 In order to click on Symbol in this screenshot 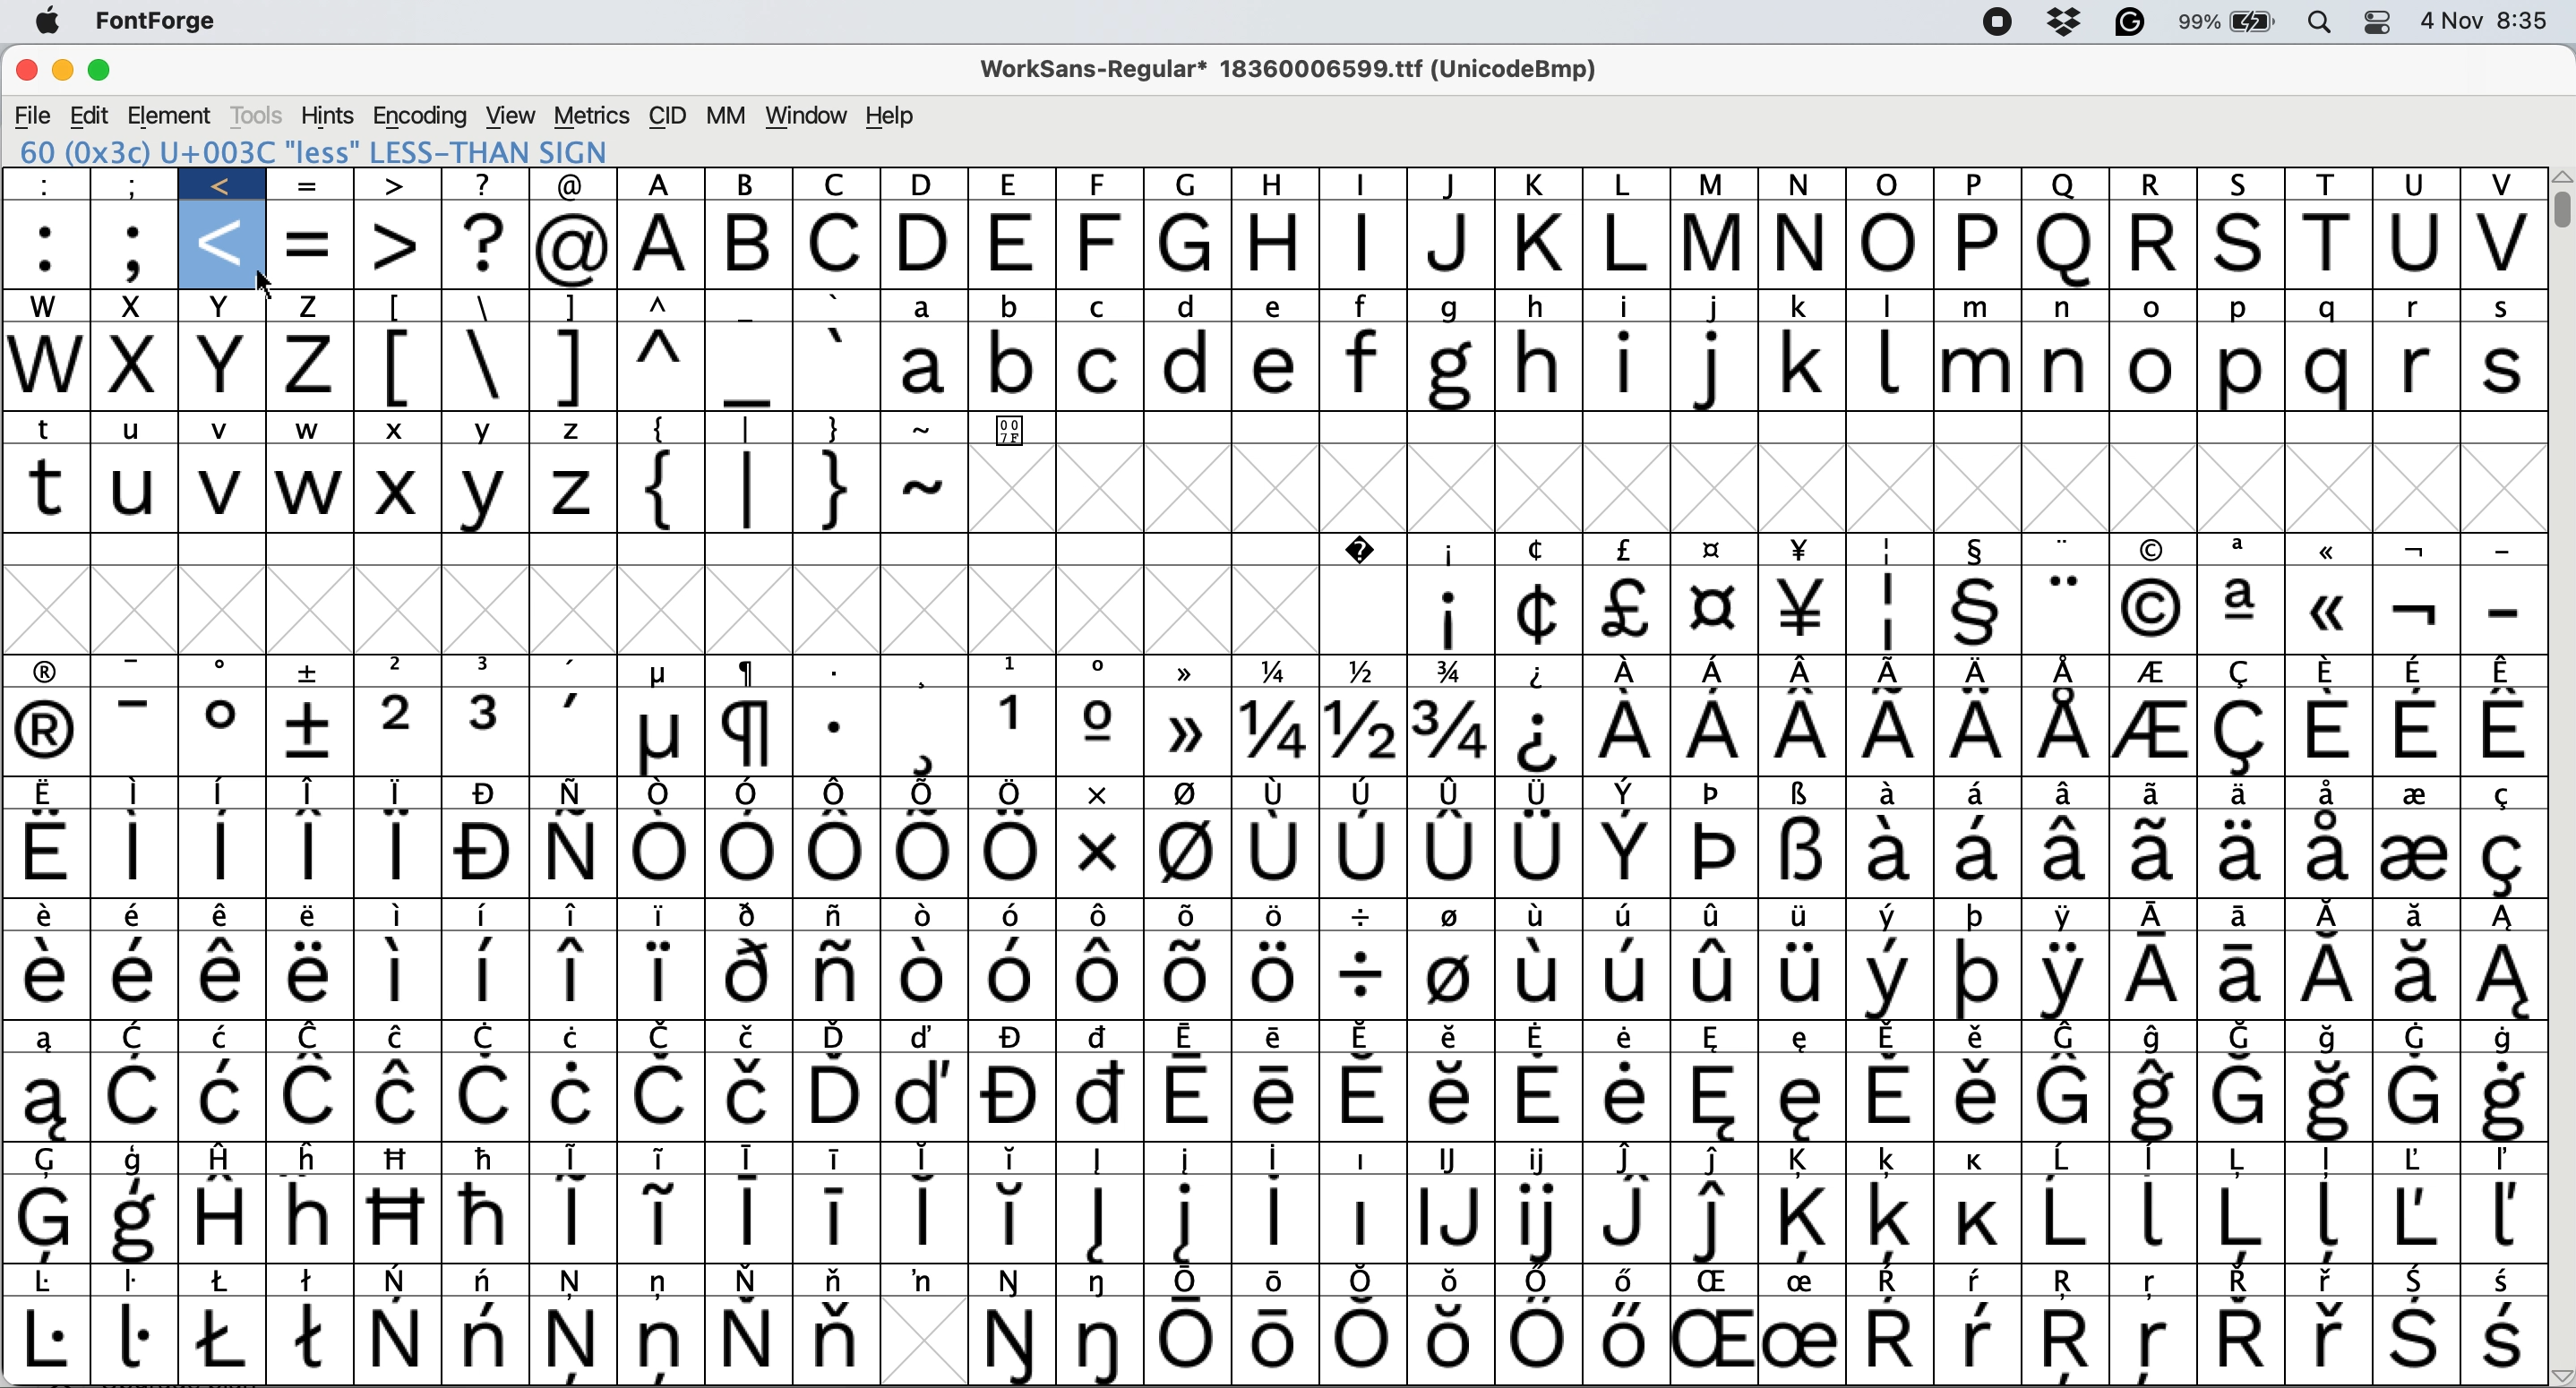, I will do `click(2068, 608)`.